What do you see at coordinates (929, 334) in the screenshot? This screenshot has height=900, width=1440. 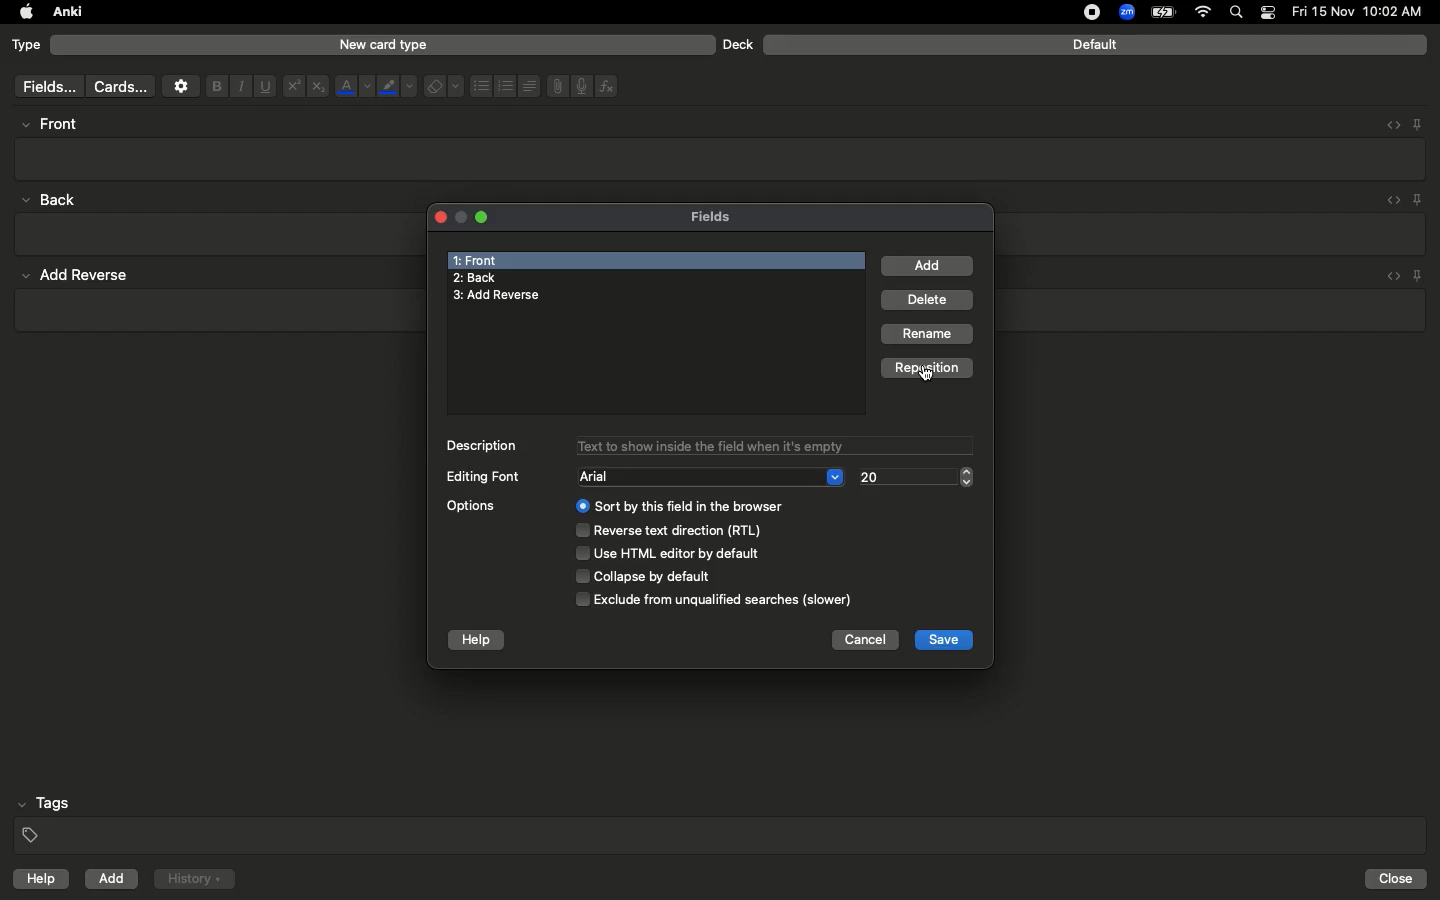 I see `Rename` at bounding box center [929, 334].